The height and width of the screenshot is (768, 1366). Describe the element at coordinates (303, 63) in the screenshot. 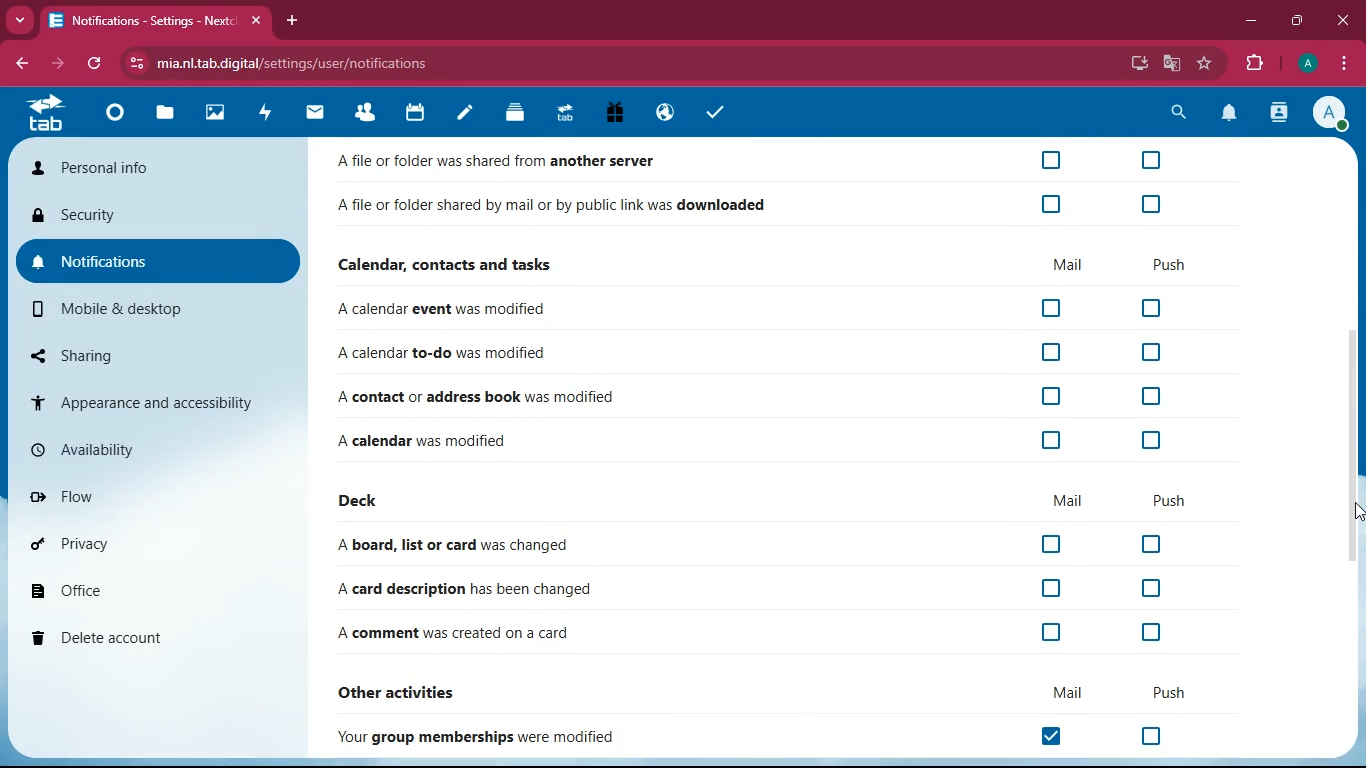

I see `mia.nl.tab.digital/settings/user/notifications` at that location.